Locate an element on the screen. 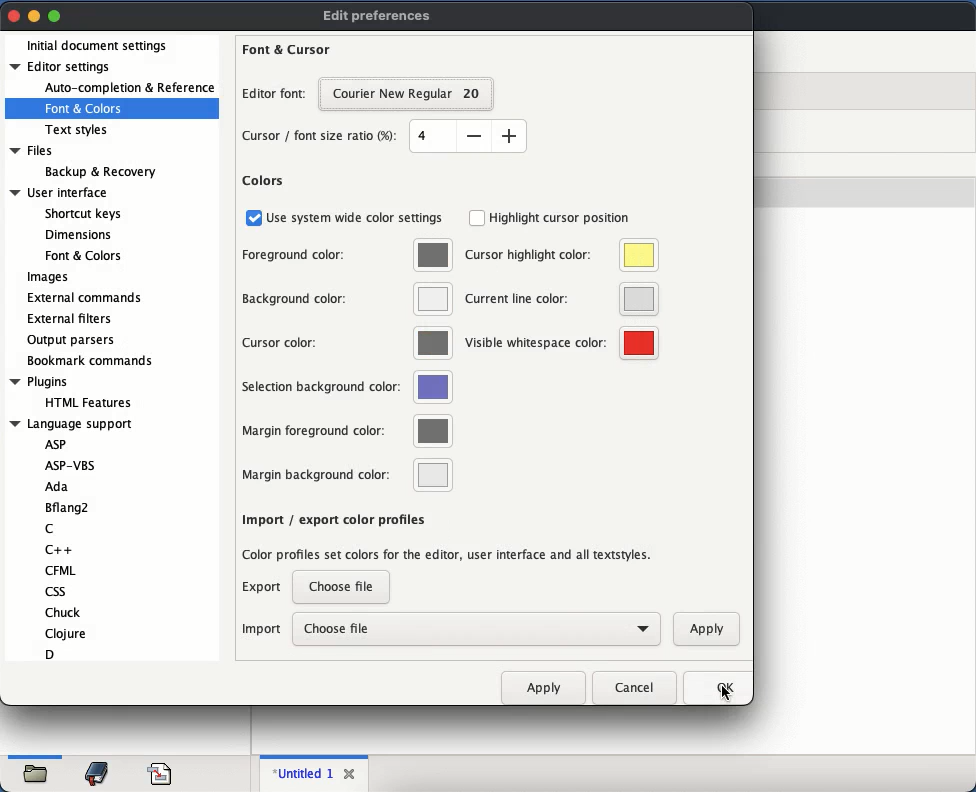 The height and width of the screenshot is (792, 976). current line color is located at coordinates (536, 298).